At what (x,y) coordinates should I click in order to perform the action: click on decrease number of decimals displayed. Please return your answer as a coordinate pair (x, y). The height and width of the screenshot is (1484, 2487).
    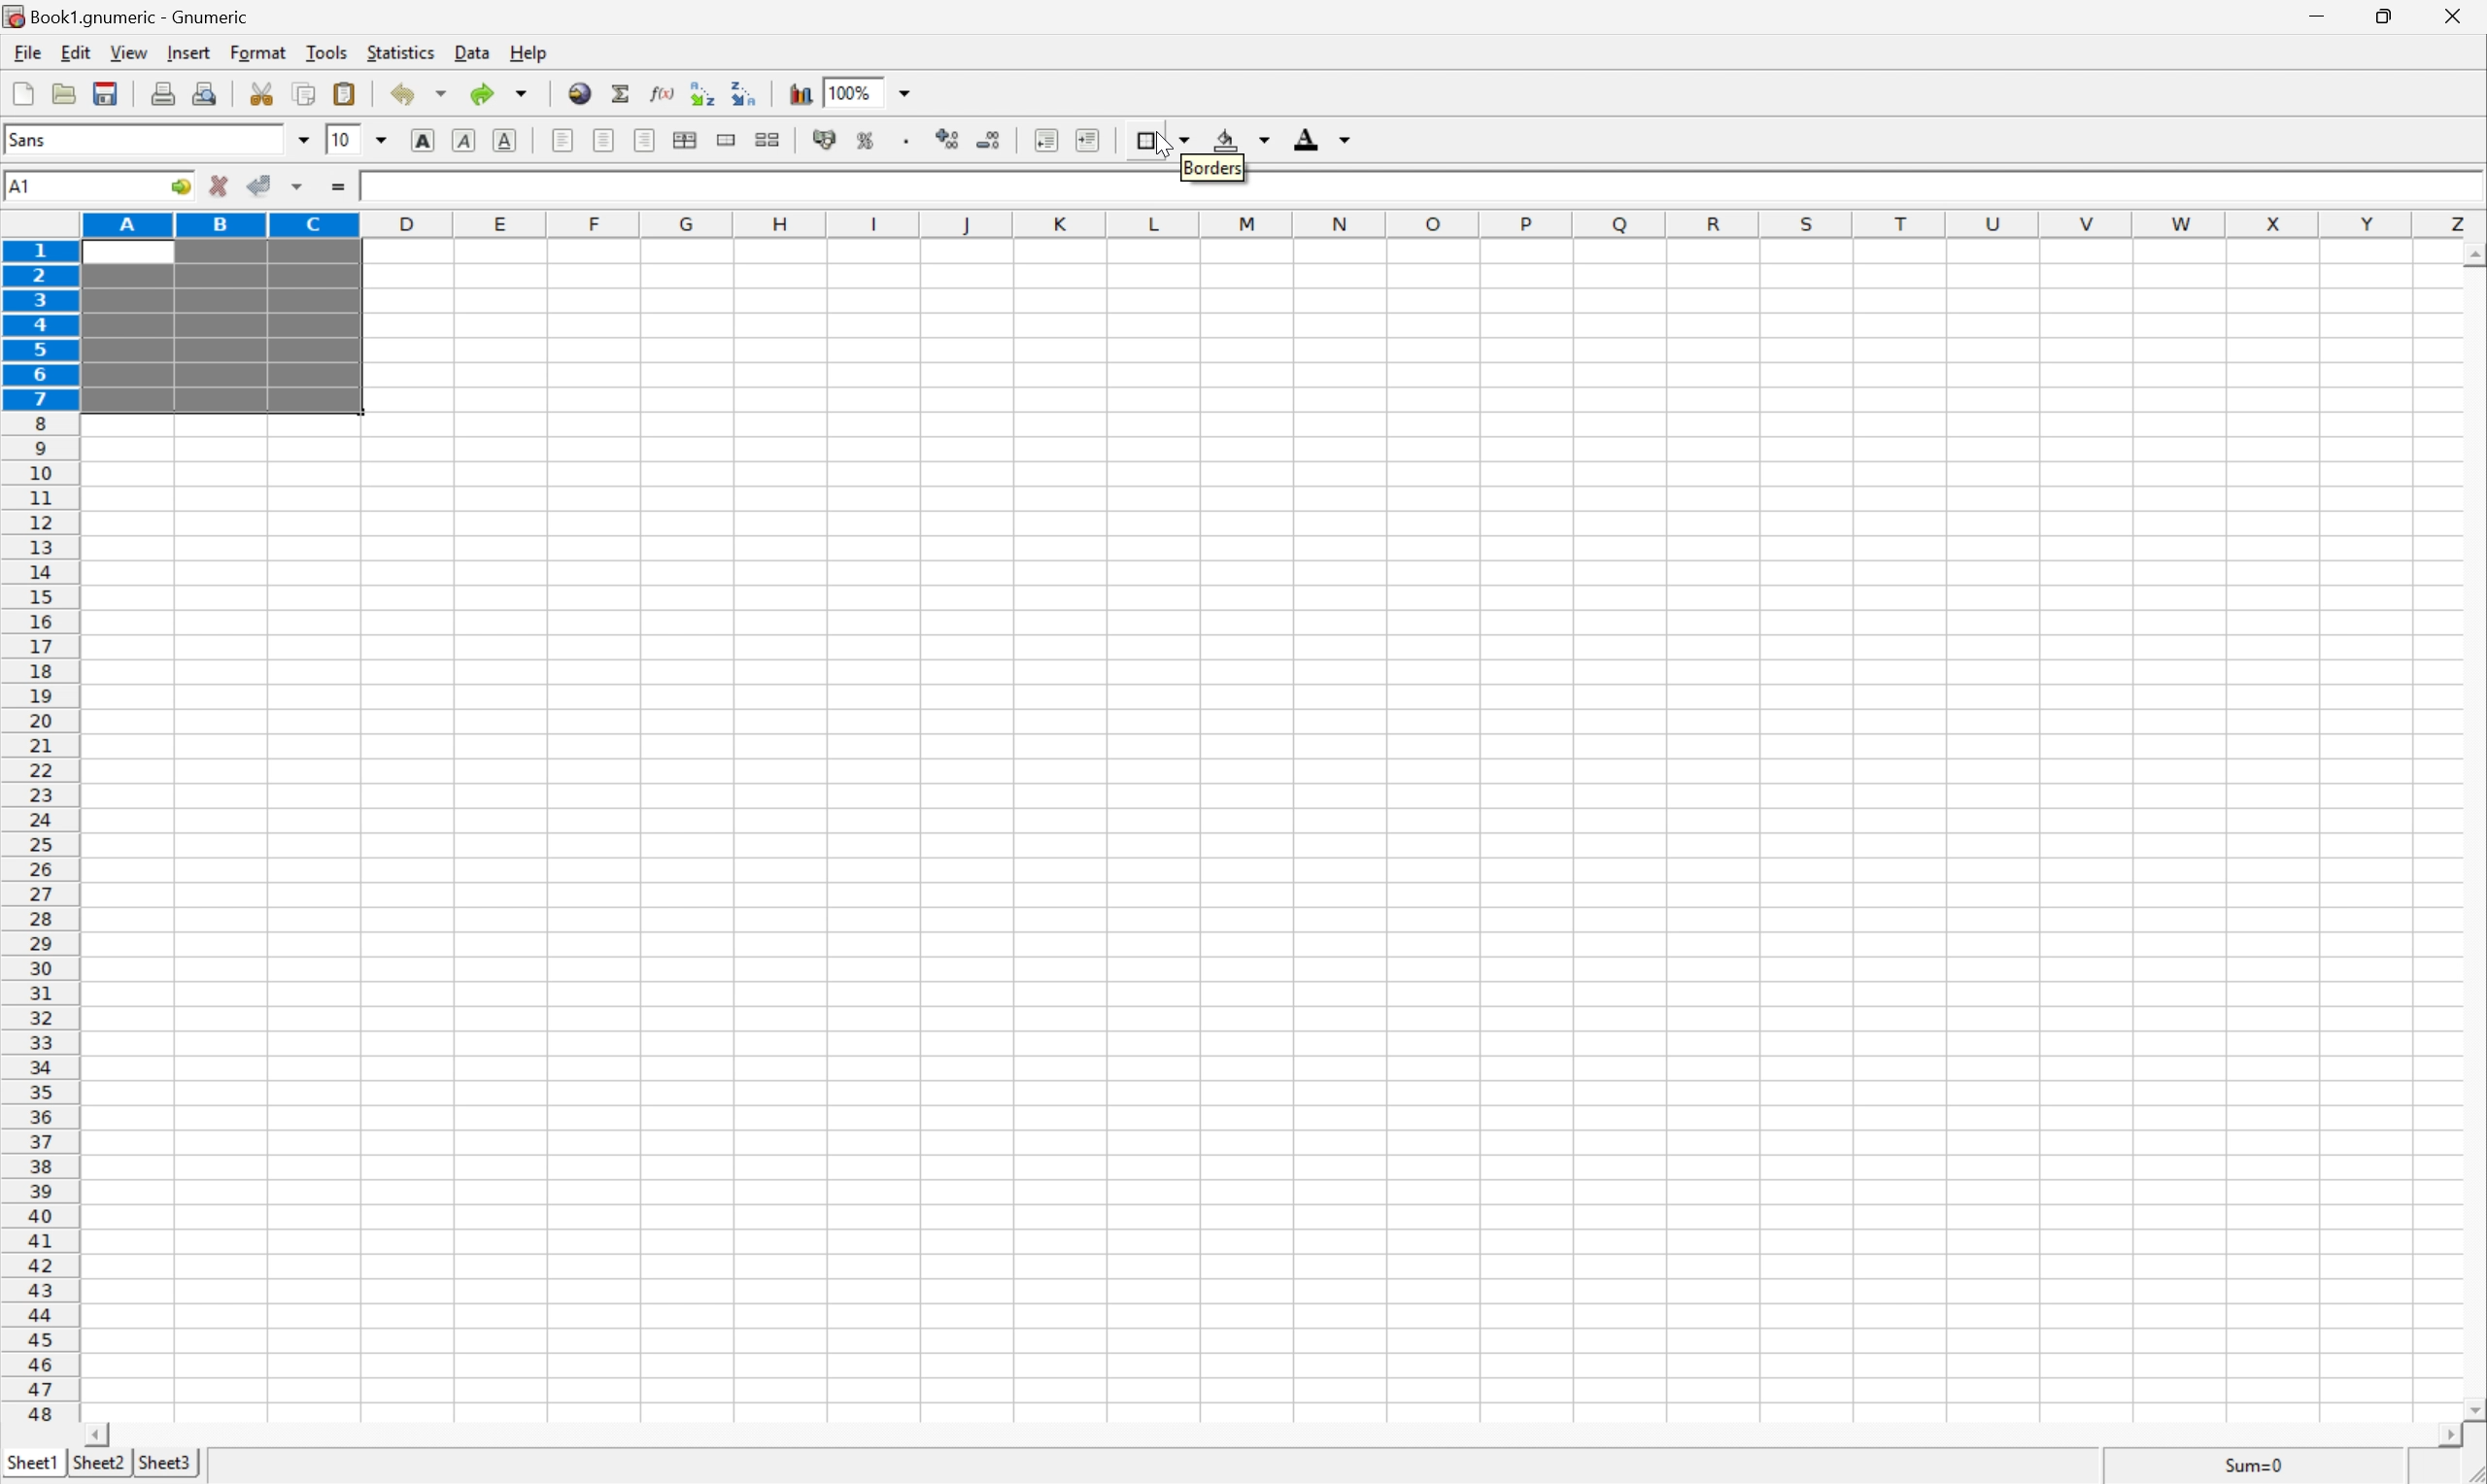
    Looking at the image, I should click on (990, 146).